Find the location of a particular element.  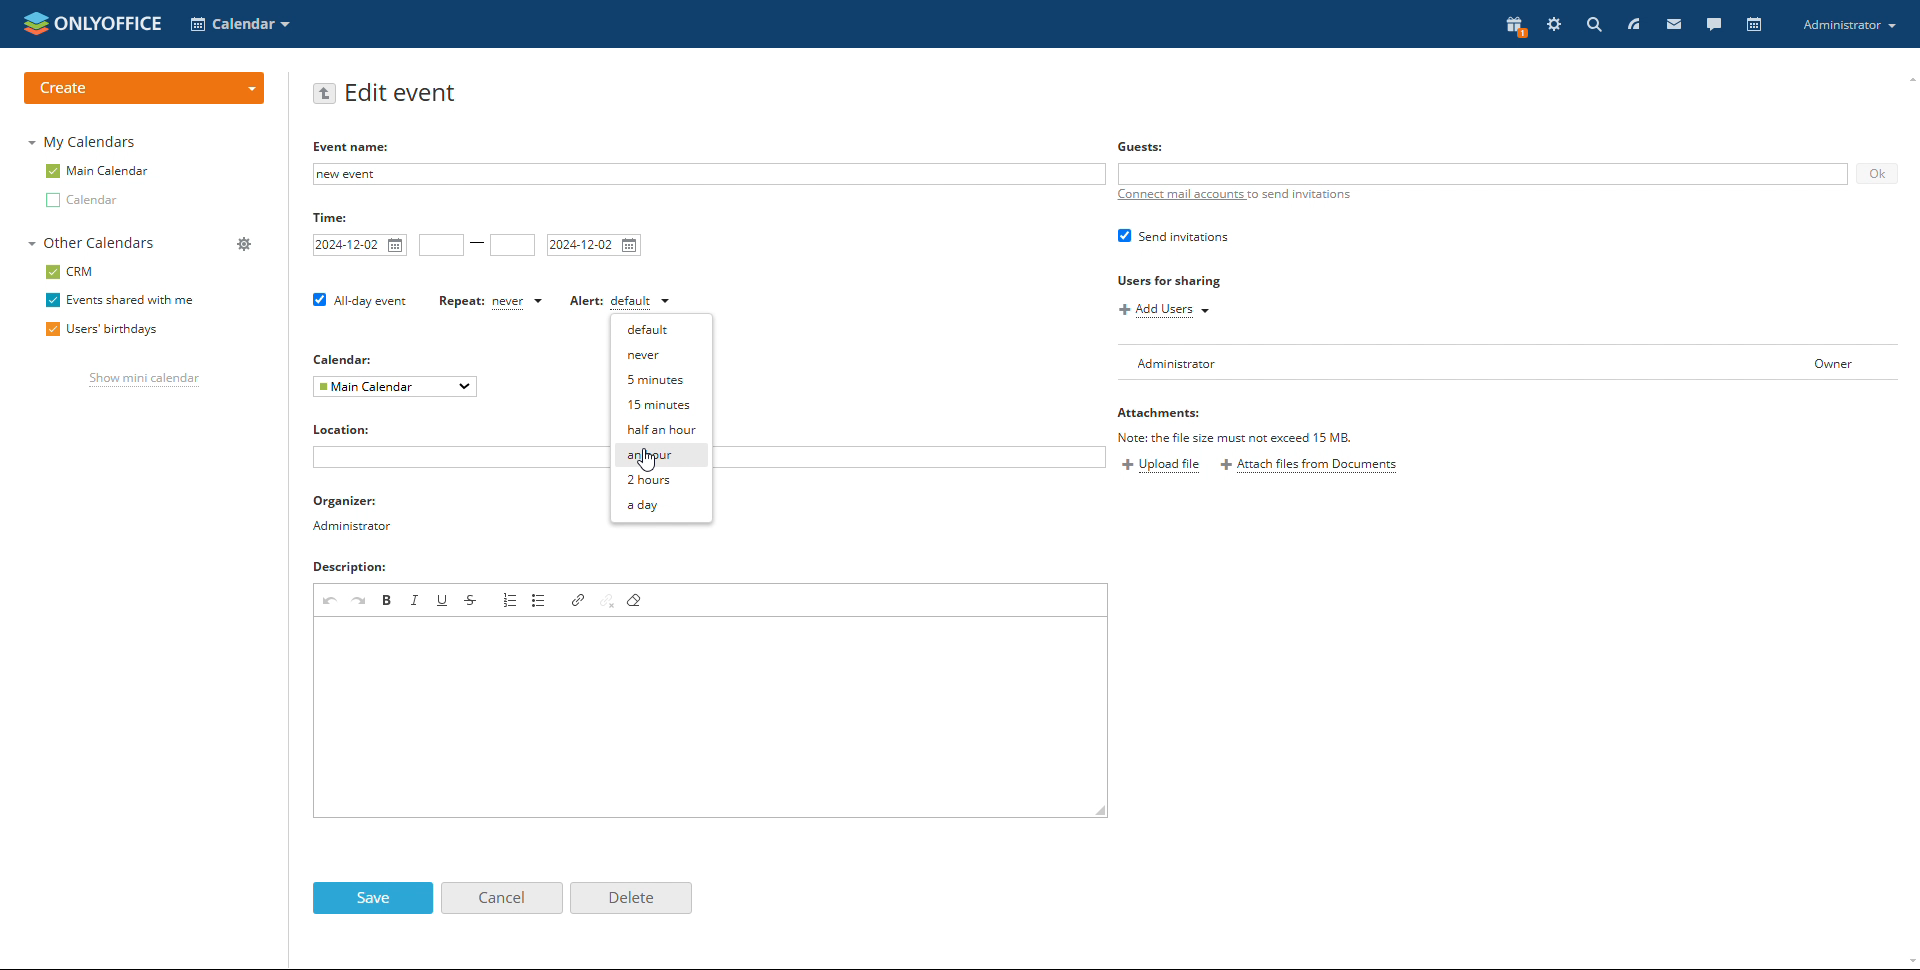

organizer detail is located at coordinates (352, 515).